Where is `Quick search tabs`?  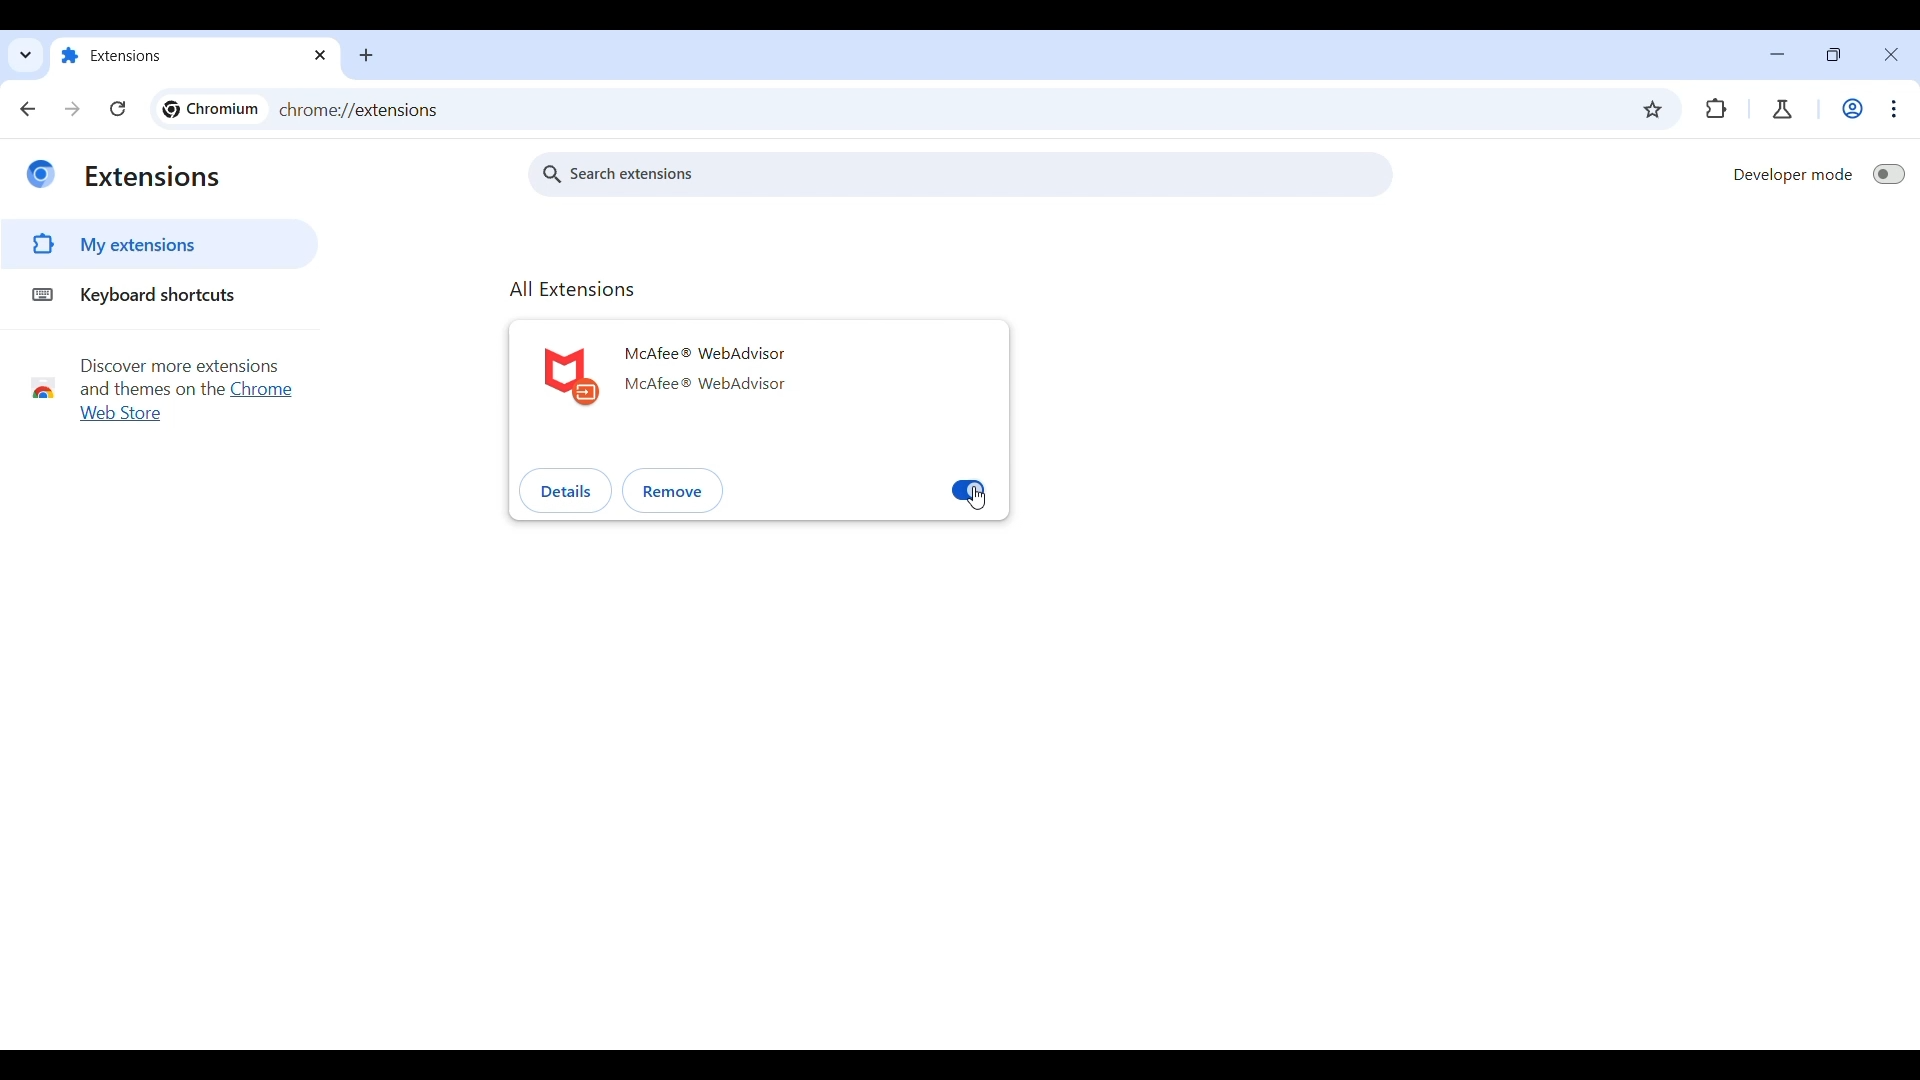
Quick search tabs is located at coordinates (26, 54).